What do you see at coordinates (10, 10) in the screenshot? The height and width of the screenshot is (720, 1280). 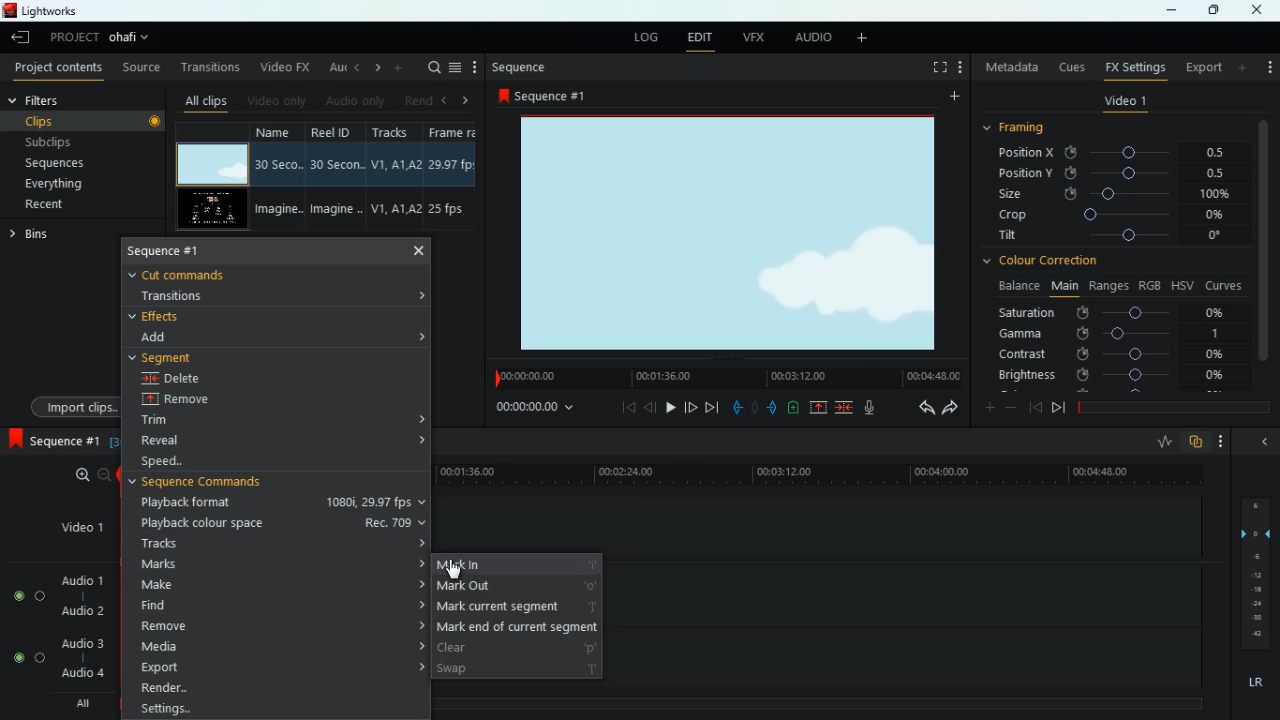 I see `Lightworks Logo` at bounding box center [10, 10].